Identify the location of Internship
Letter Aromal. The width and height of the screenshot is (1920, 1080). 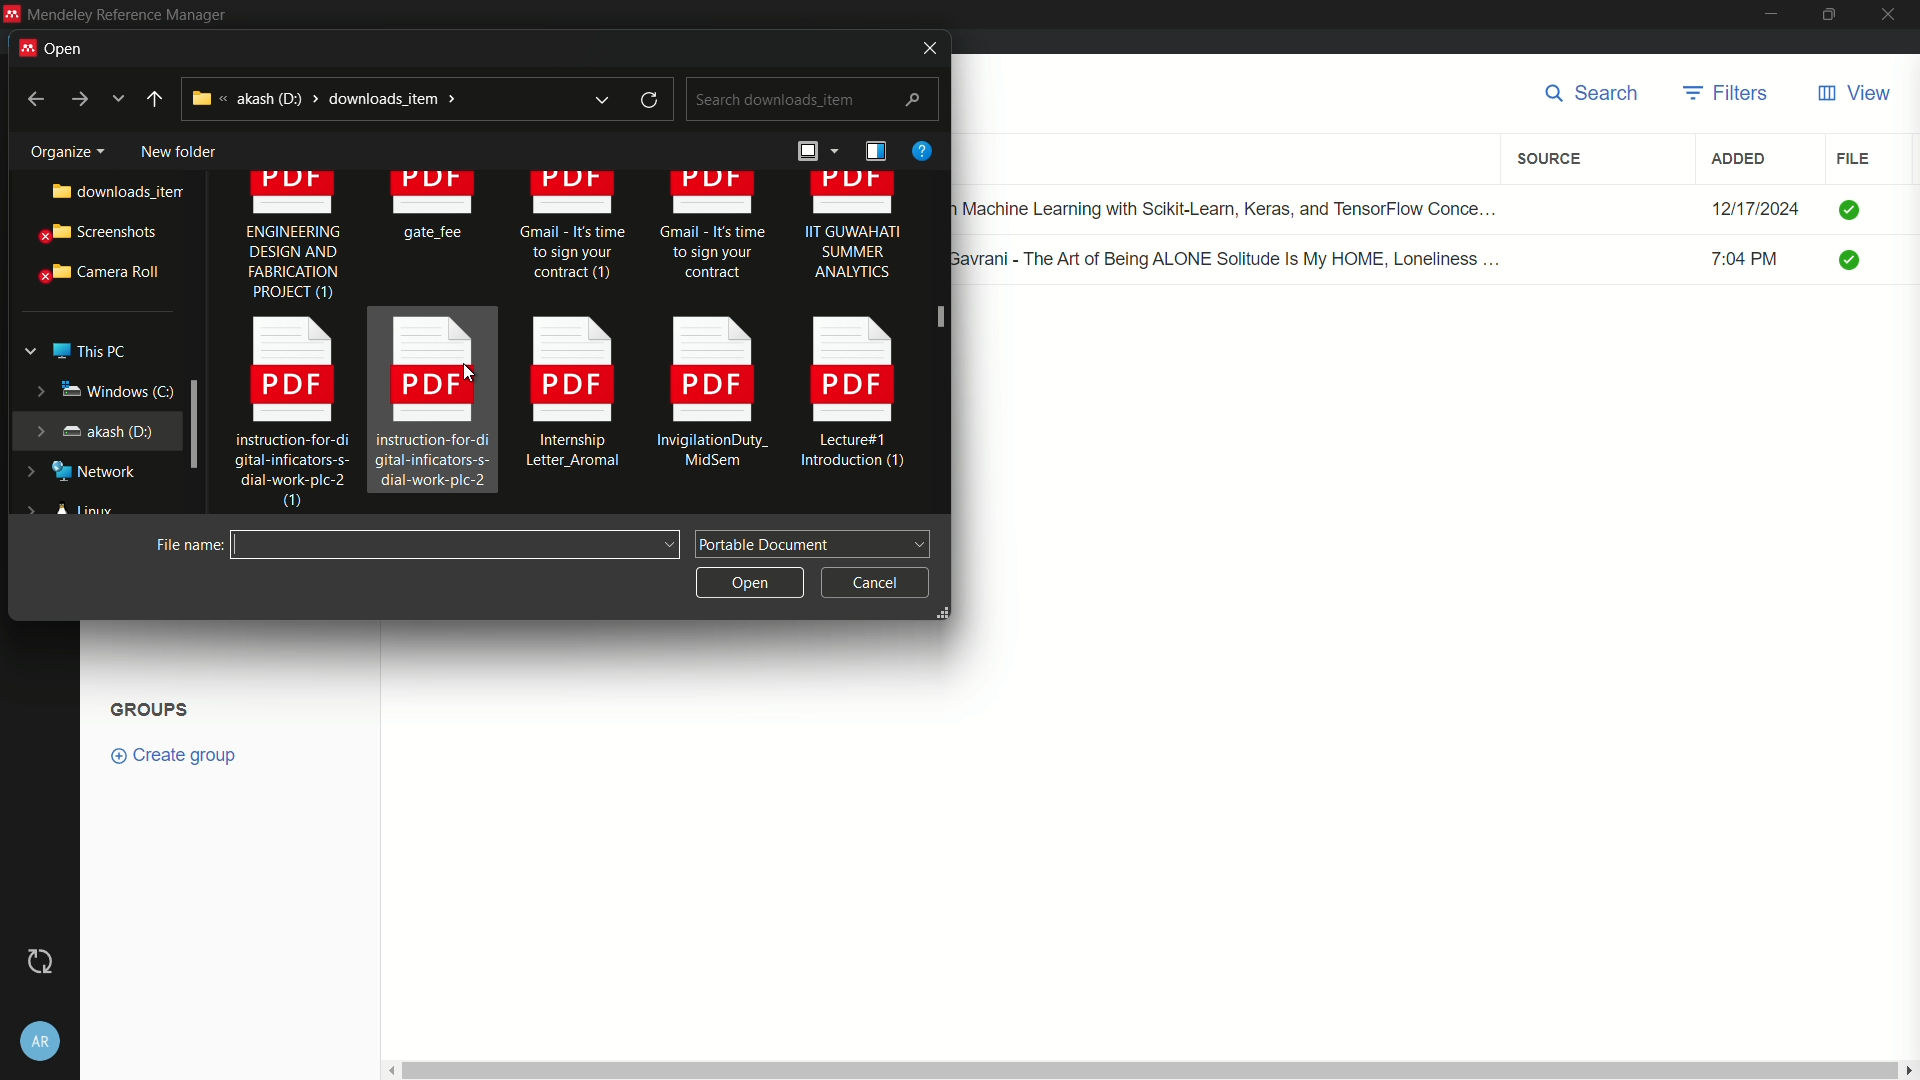
(566, 399).